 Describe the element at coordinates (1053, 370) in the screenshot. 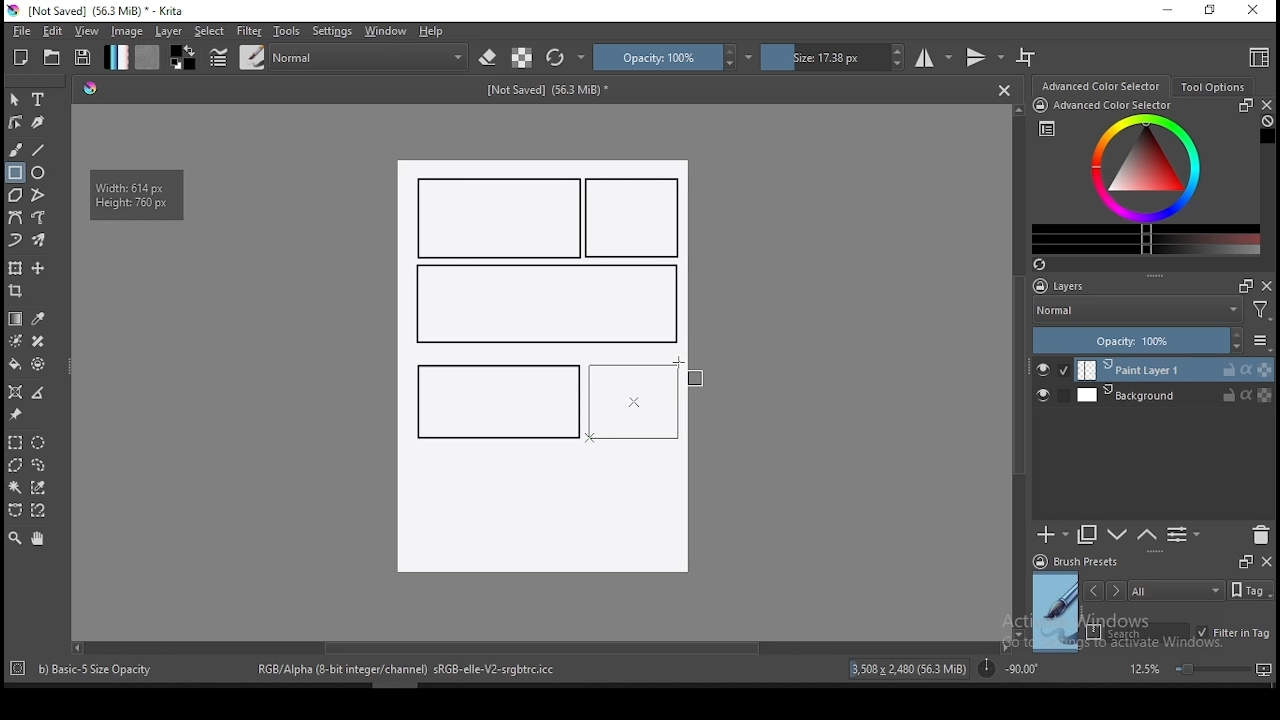

I see `layer visibility on/off` at that location.